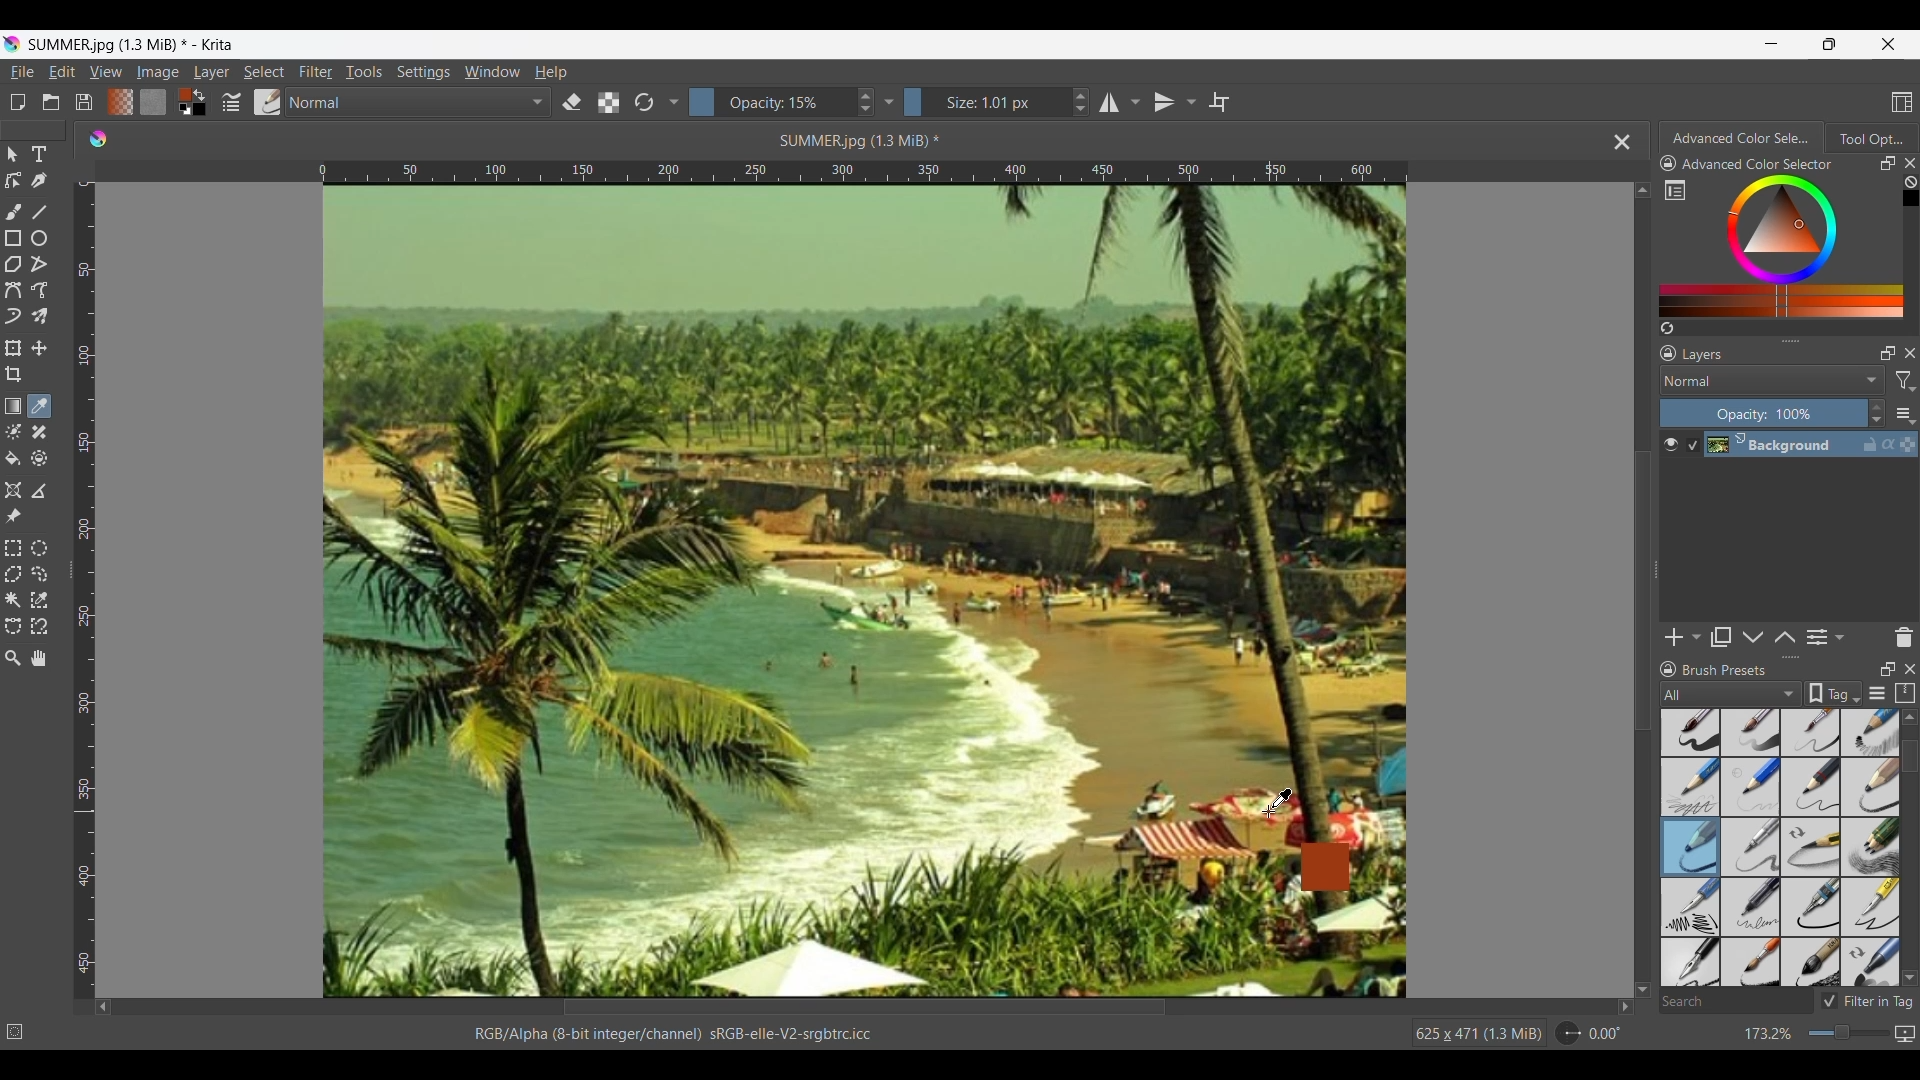 This screenshot has height=1080, width=1920. I want to click on Preview of selected color, so click(1325, 868).